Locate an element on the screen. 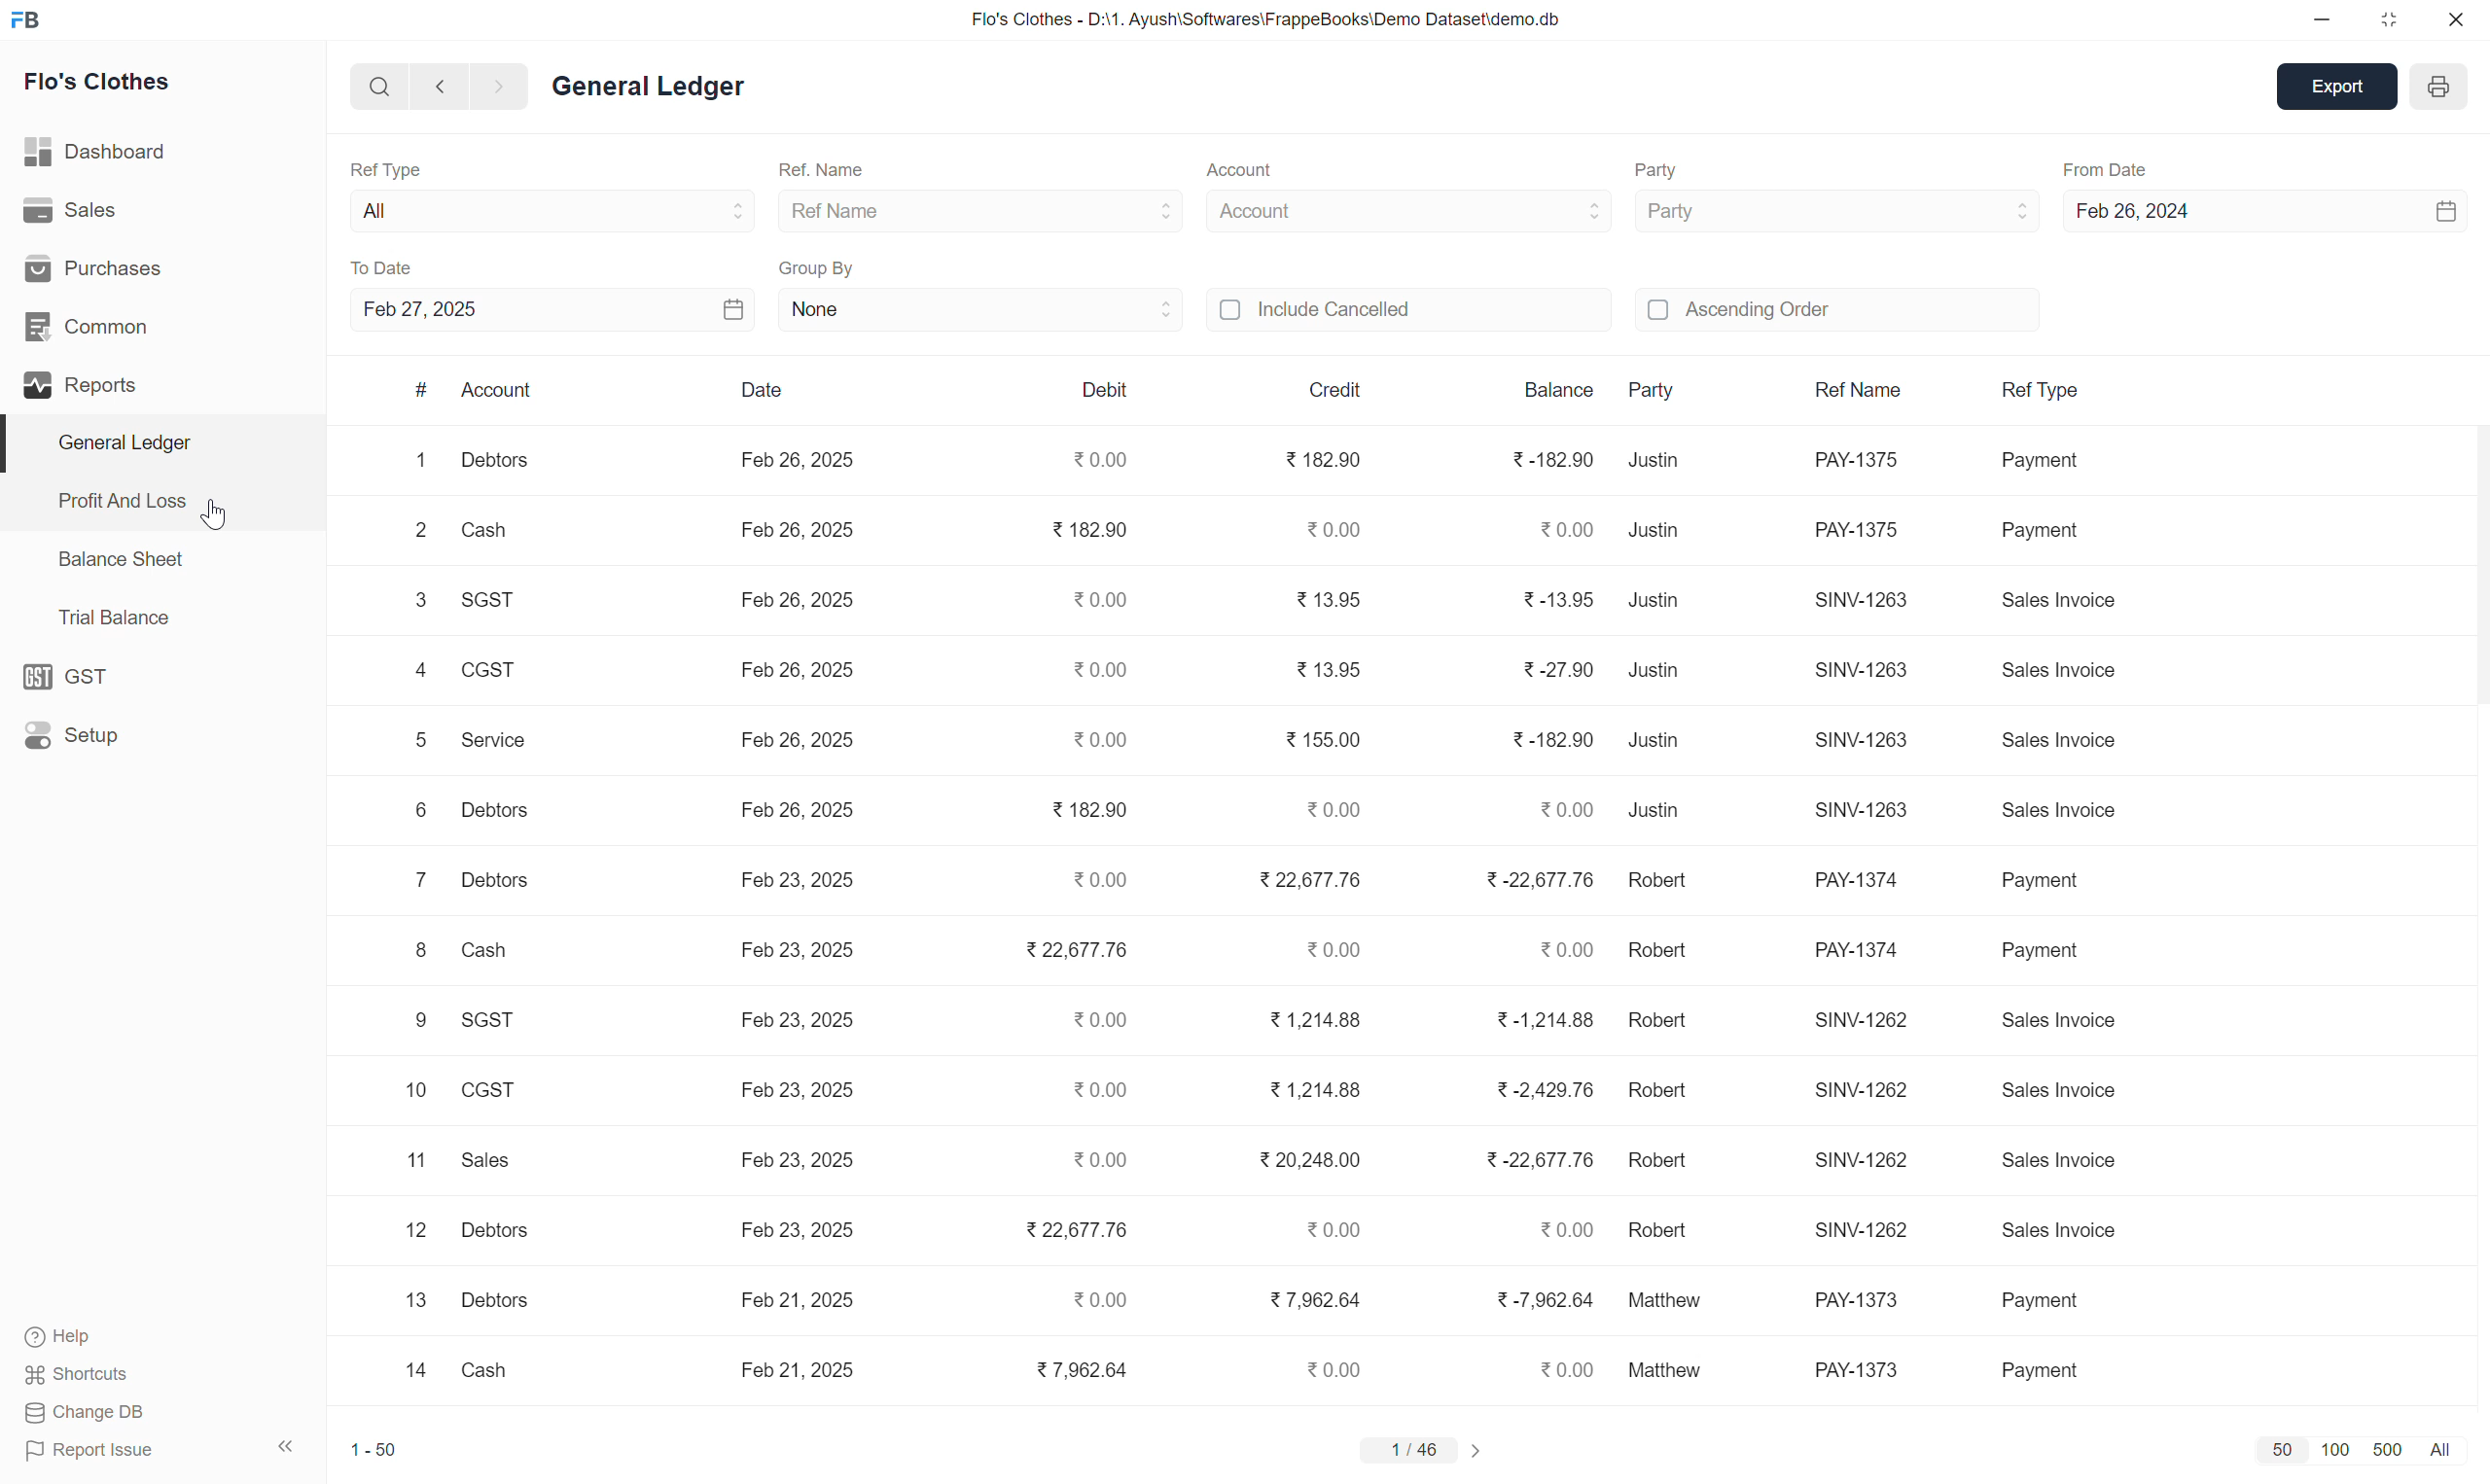 The width and height of the screenshot is (2490, 1484). Ref Type is located at coordinates (411, 173).